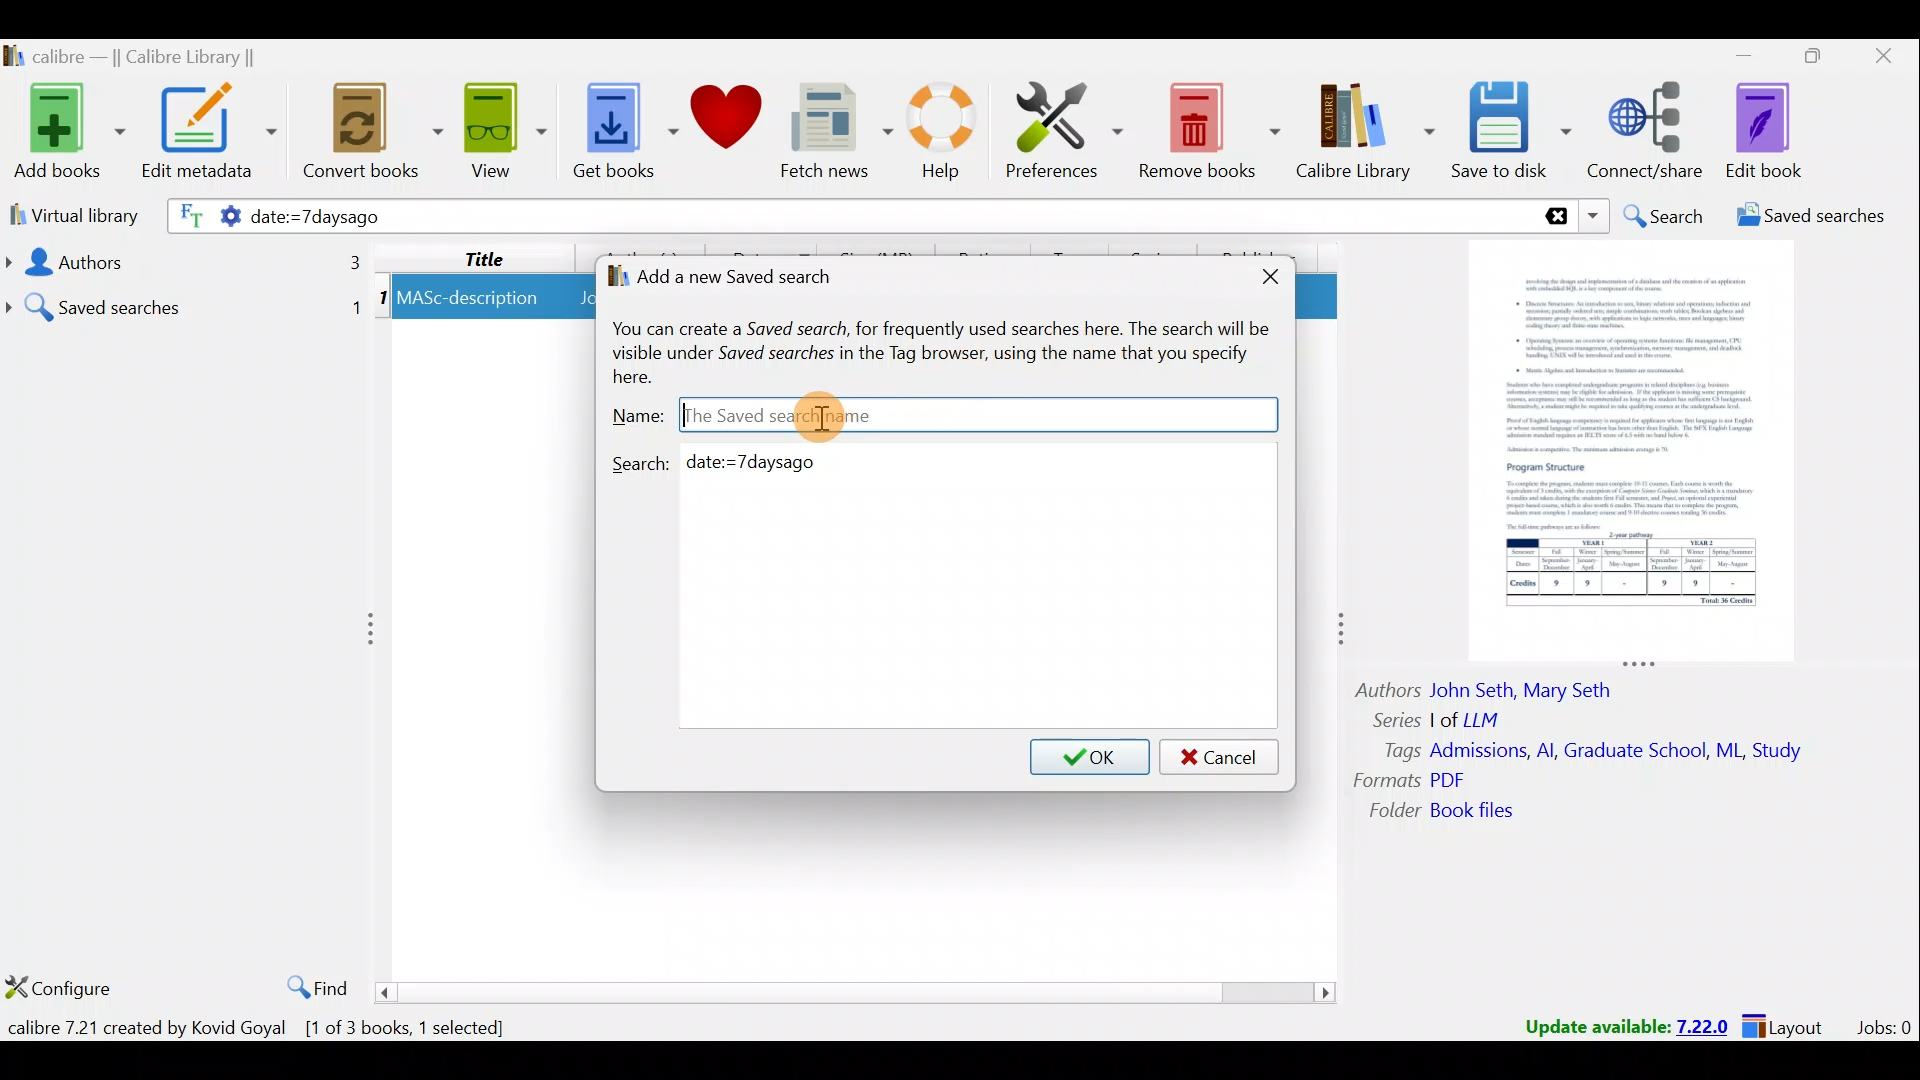 This screenshot has height=1080, width=1920. I want to click on date:=7daysago, so click(500, 218).